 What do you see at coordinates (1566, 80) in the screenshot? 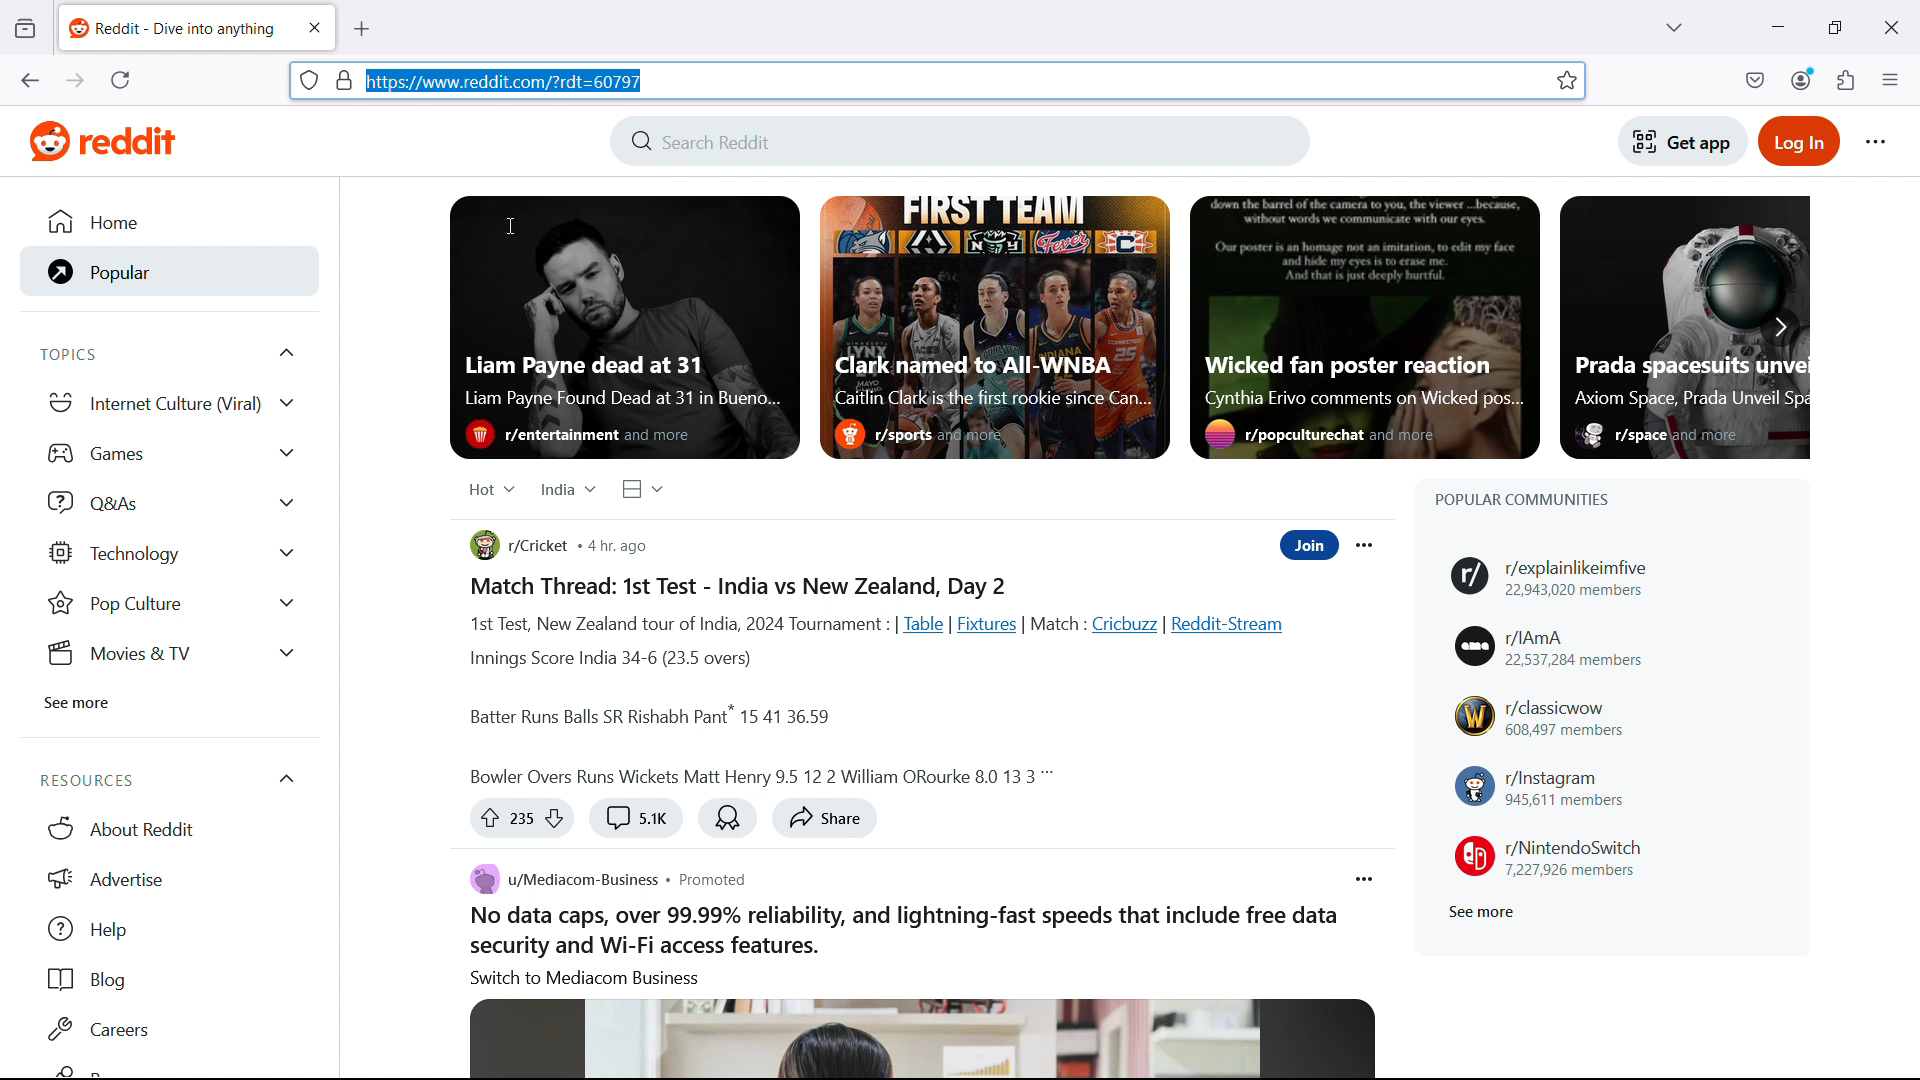
I see `bookmark this tab` at bounding box center [1566, 80].